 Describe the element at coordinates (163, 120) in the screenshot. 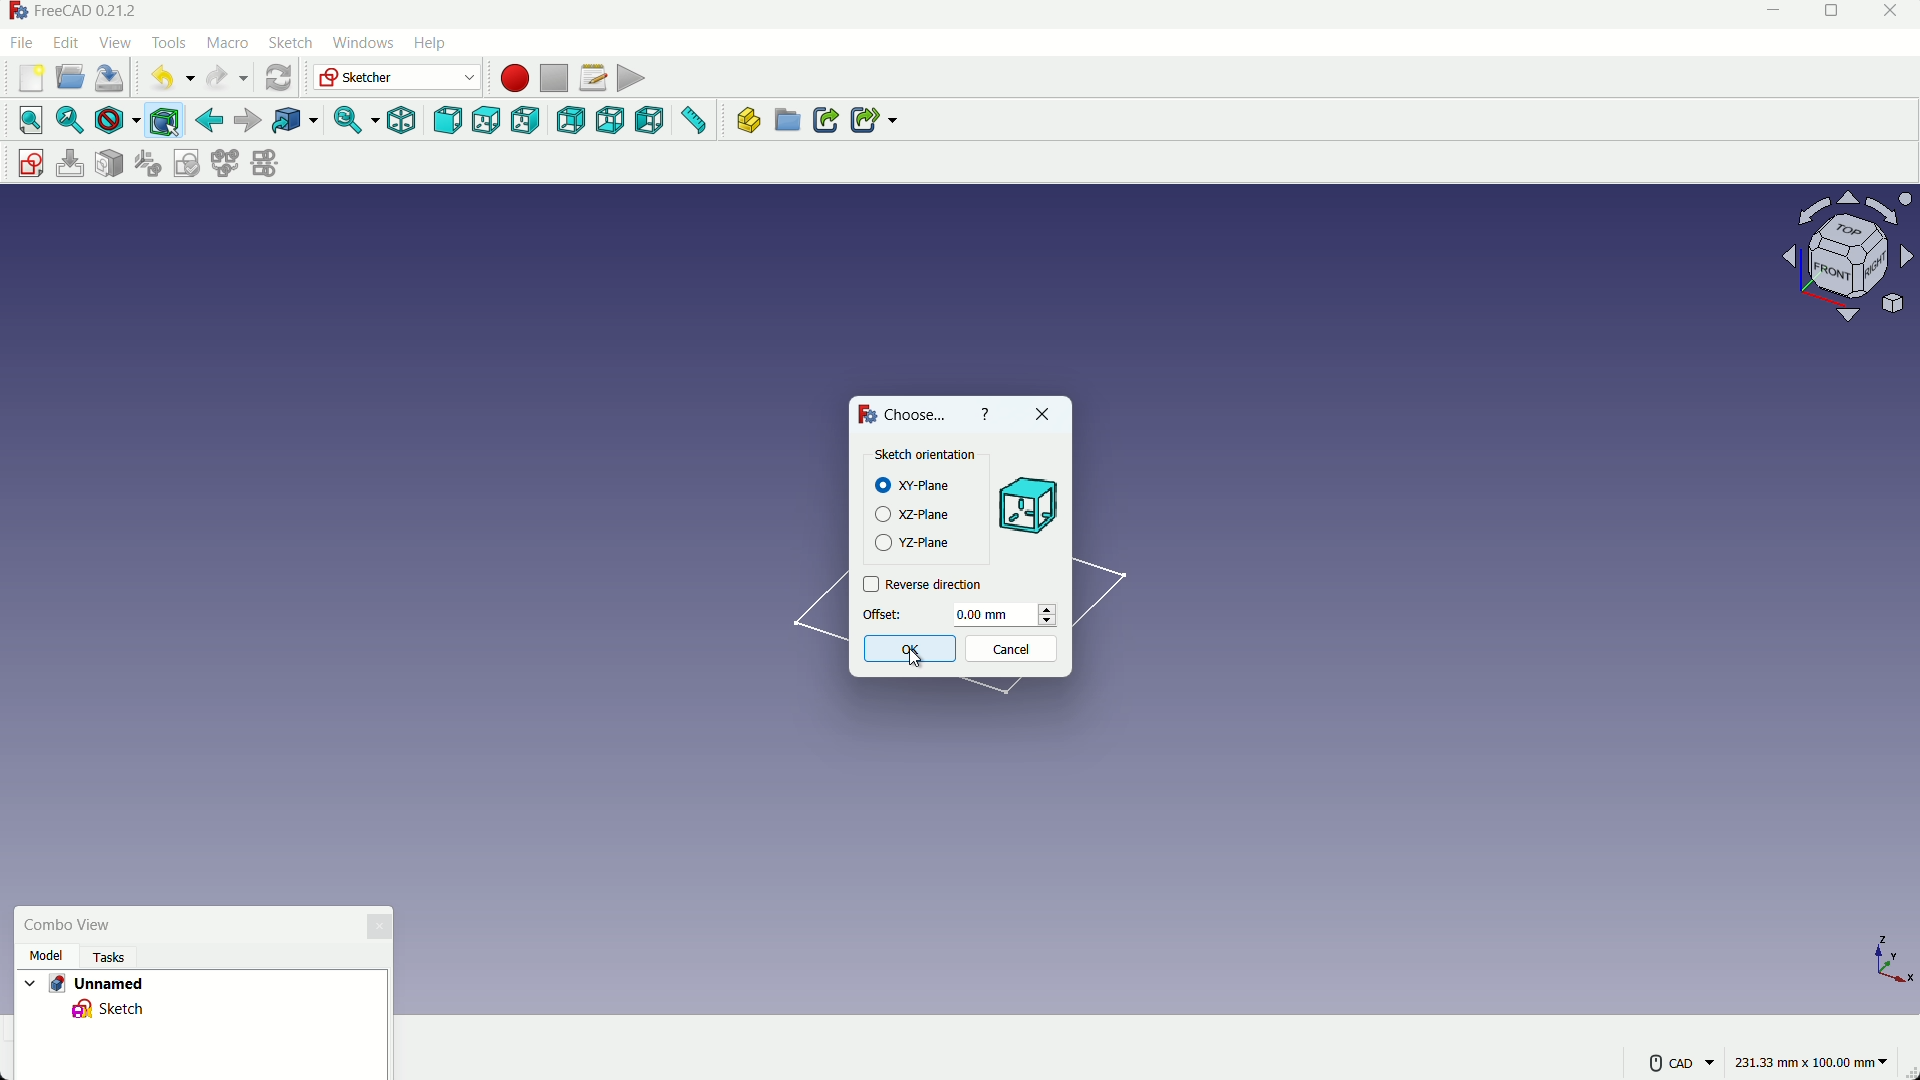

I see `bounding box` at that location.